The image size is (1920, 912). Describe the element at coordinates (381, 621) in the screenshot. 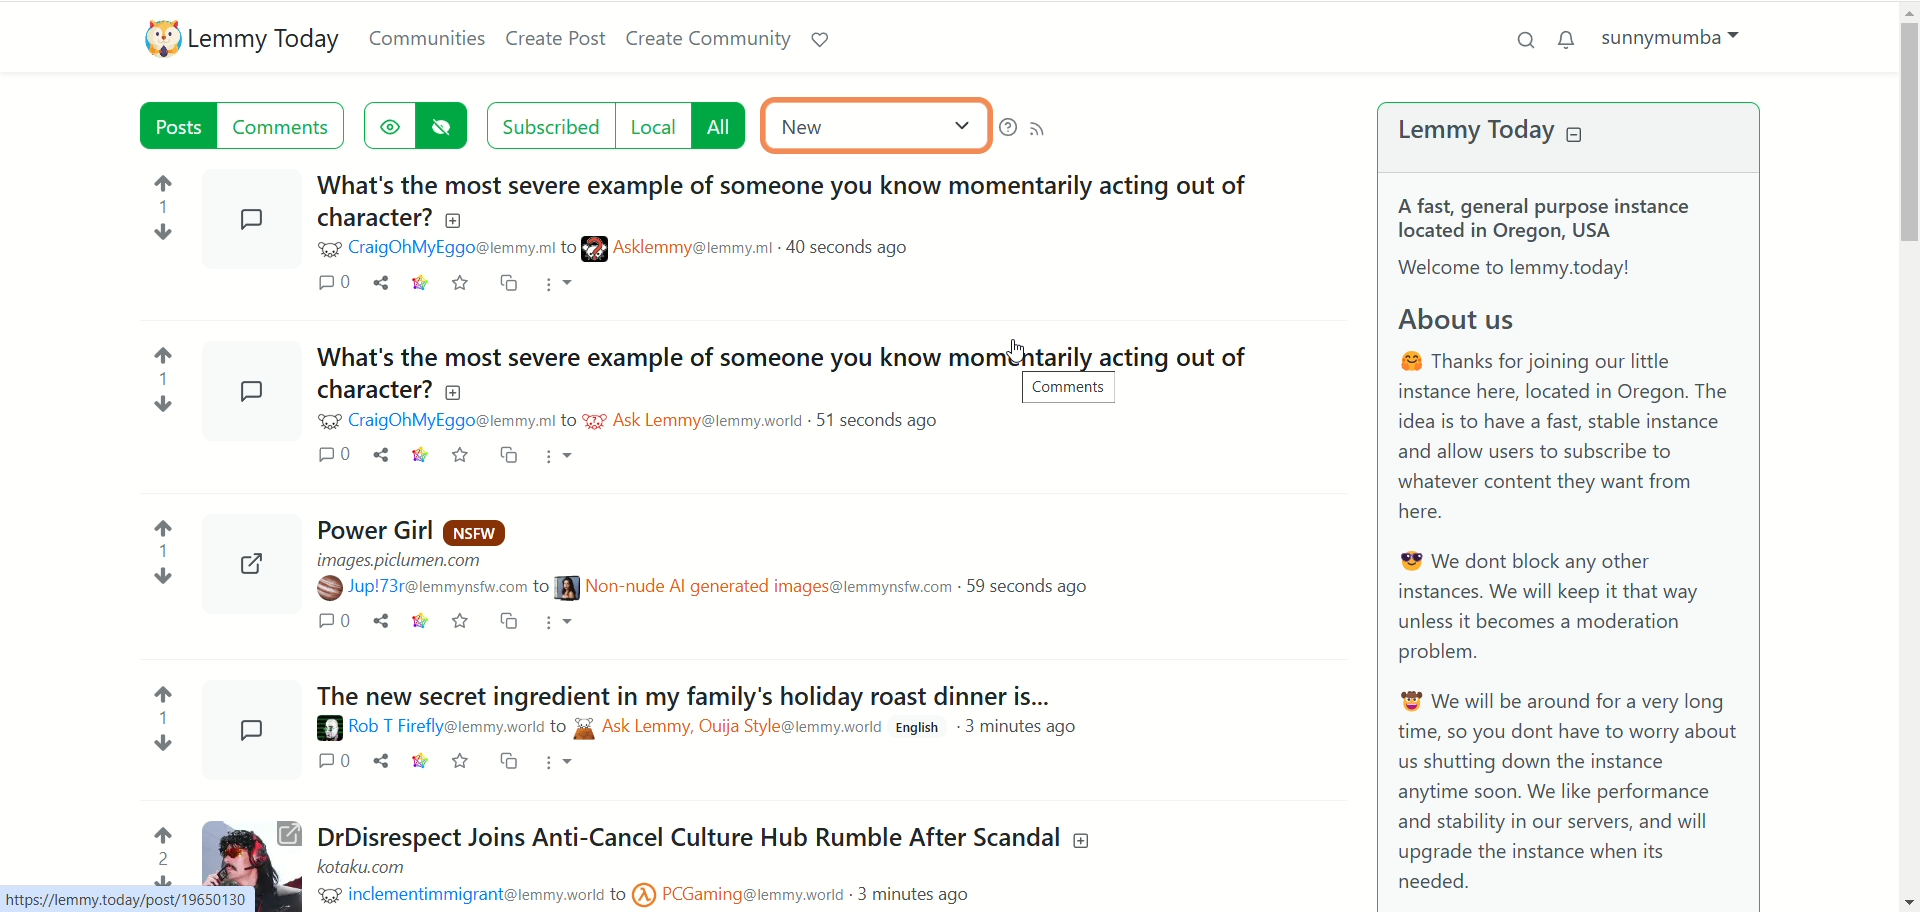

I see `share` at that location.